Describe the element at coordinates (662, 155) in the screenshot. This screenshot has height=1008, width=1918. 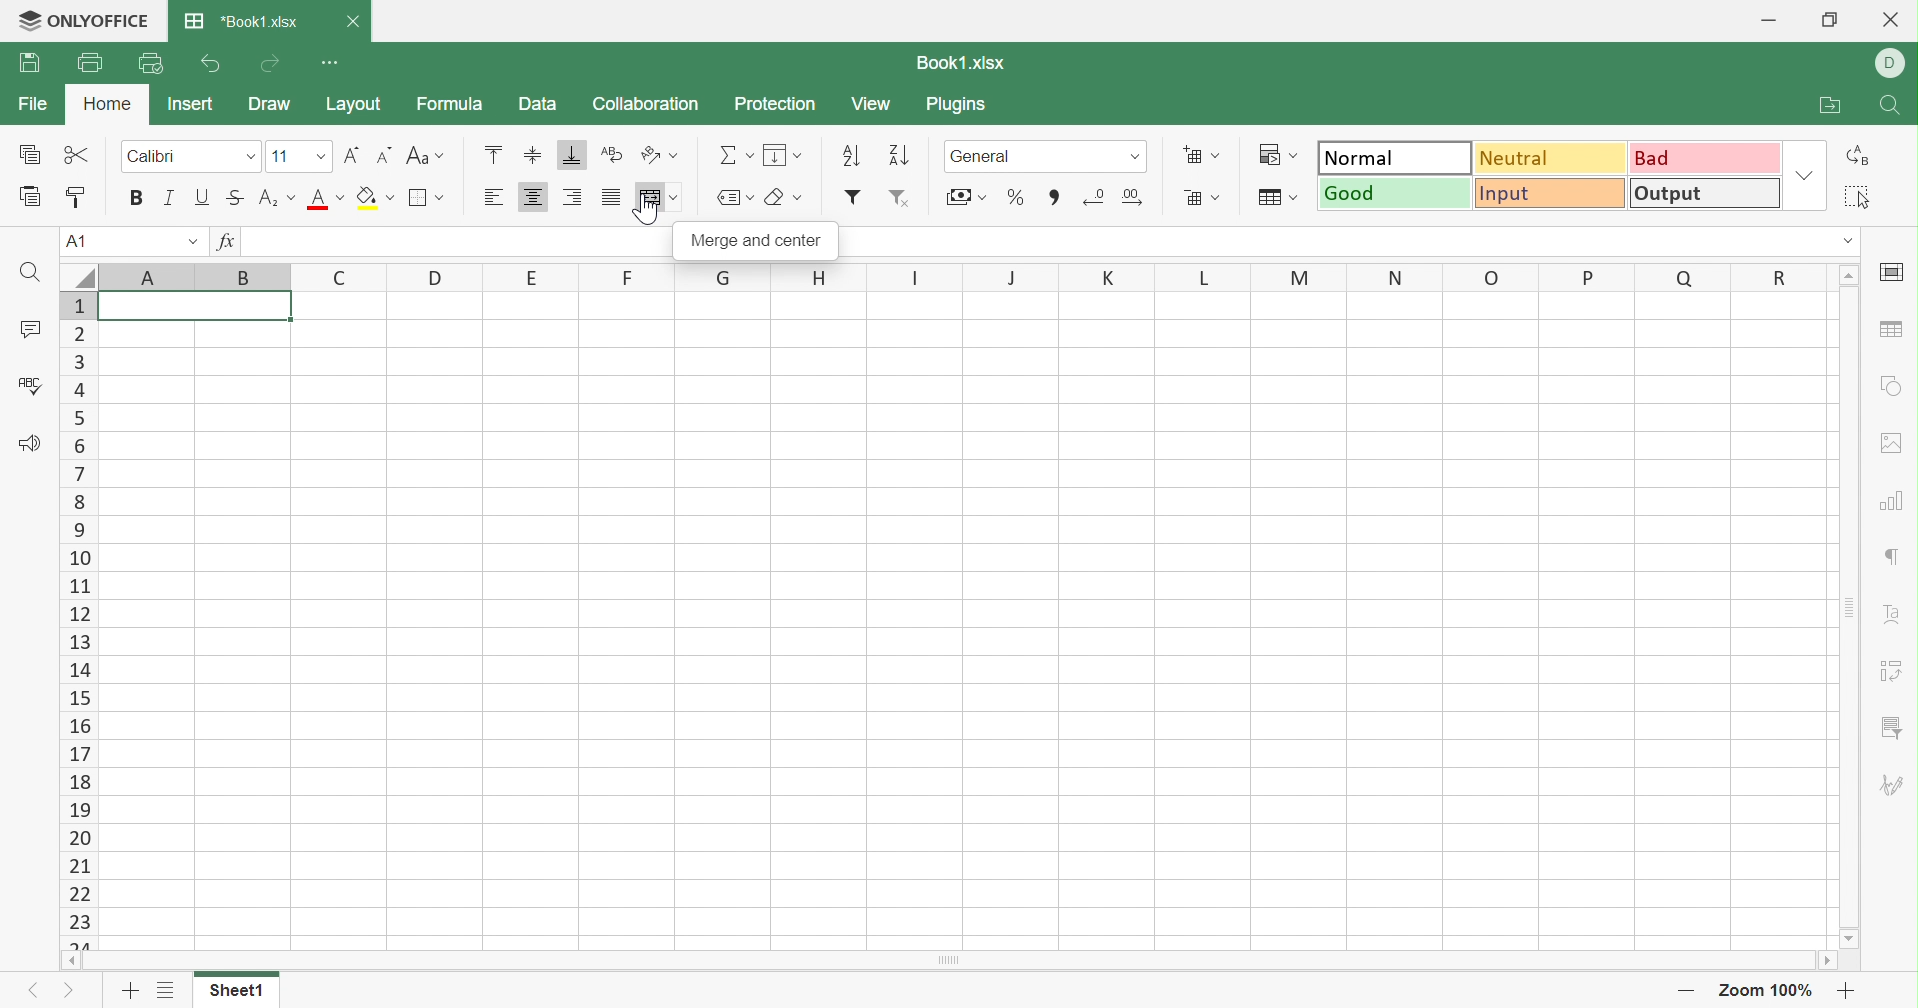
I see `Orientation` at that location.